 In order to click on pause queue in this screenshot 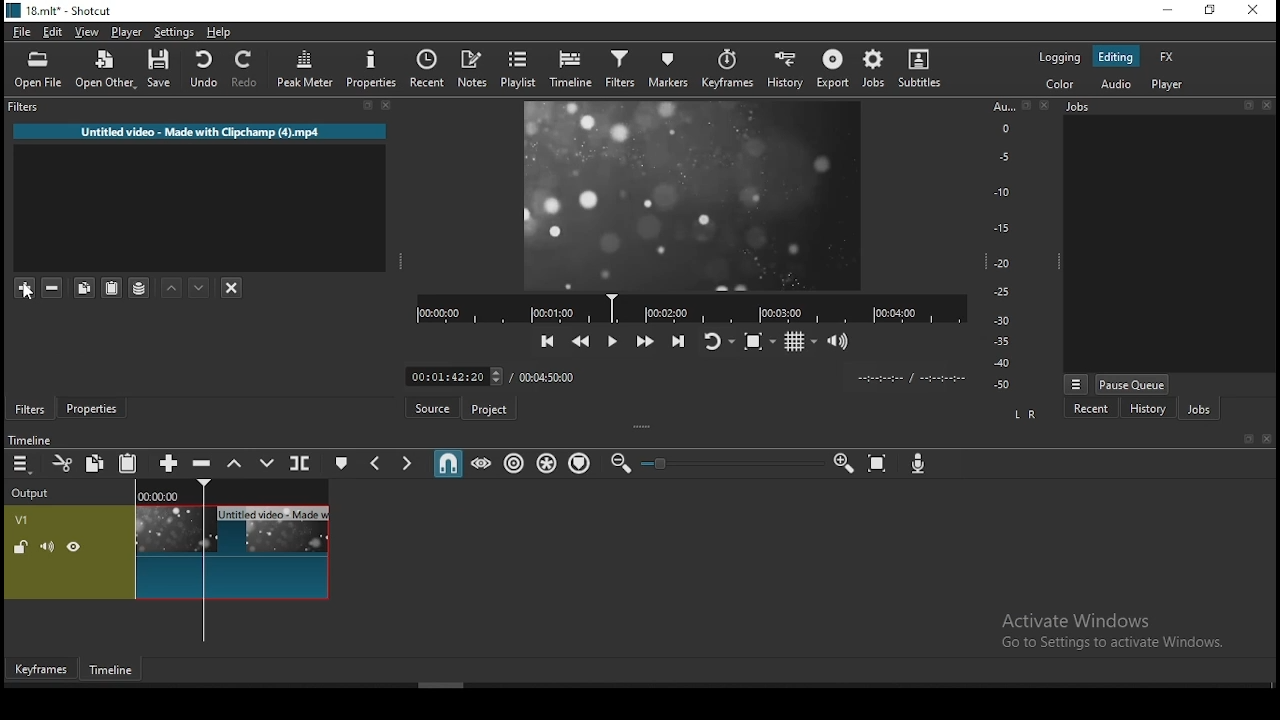, I will do `click(1133, 384)`.